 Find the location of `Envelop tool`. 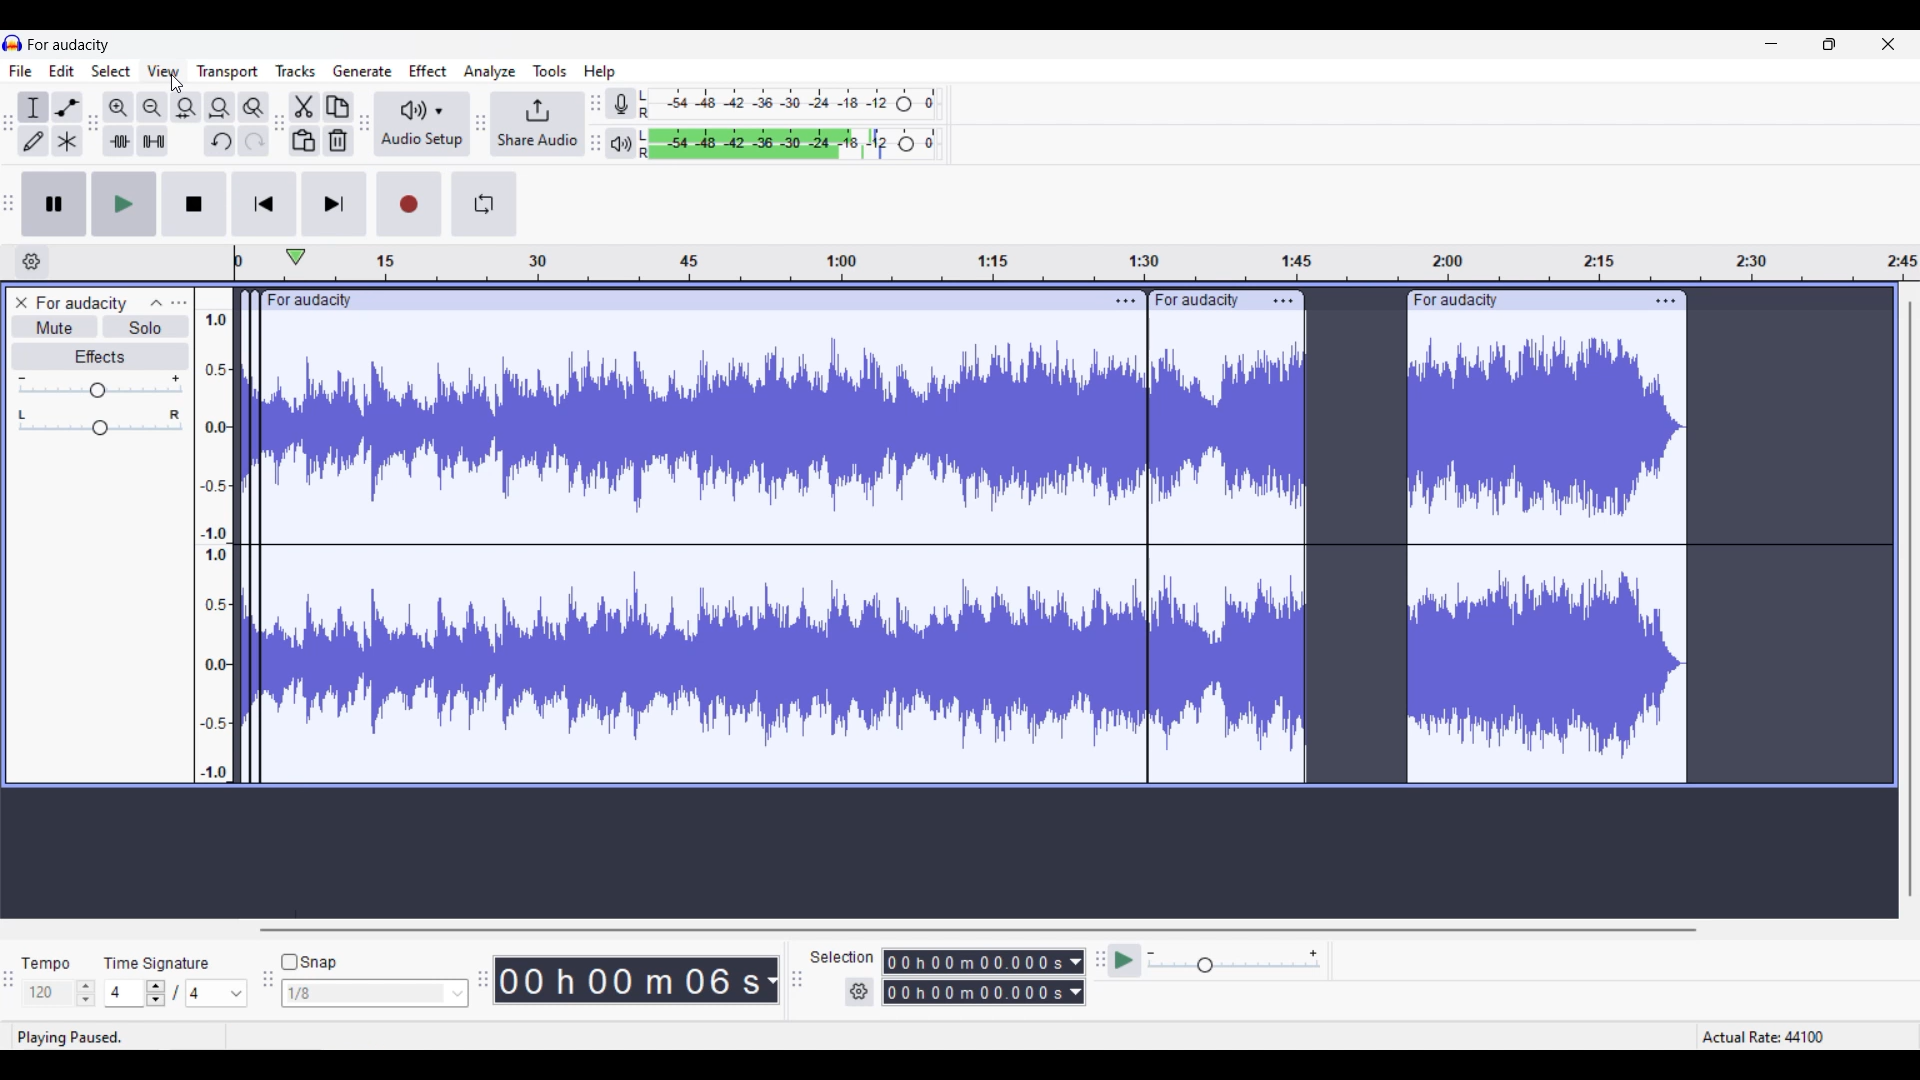

Envelop tool is located at coordinates (67, 107).